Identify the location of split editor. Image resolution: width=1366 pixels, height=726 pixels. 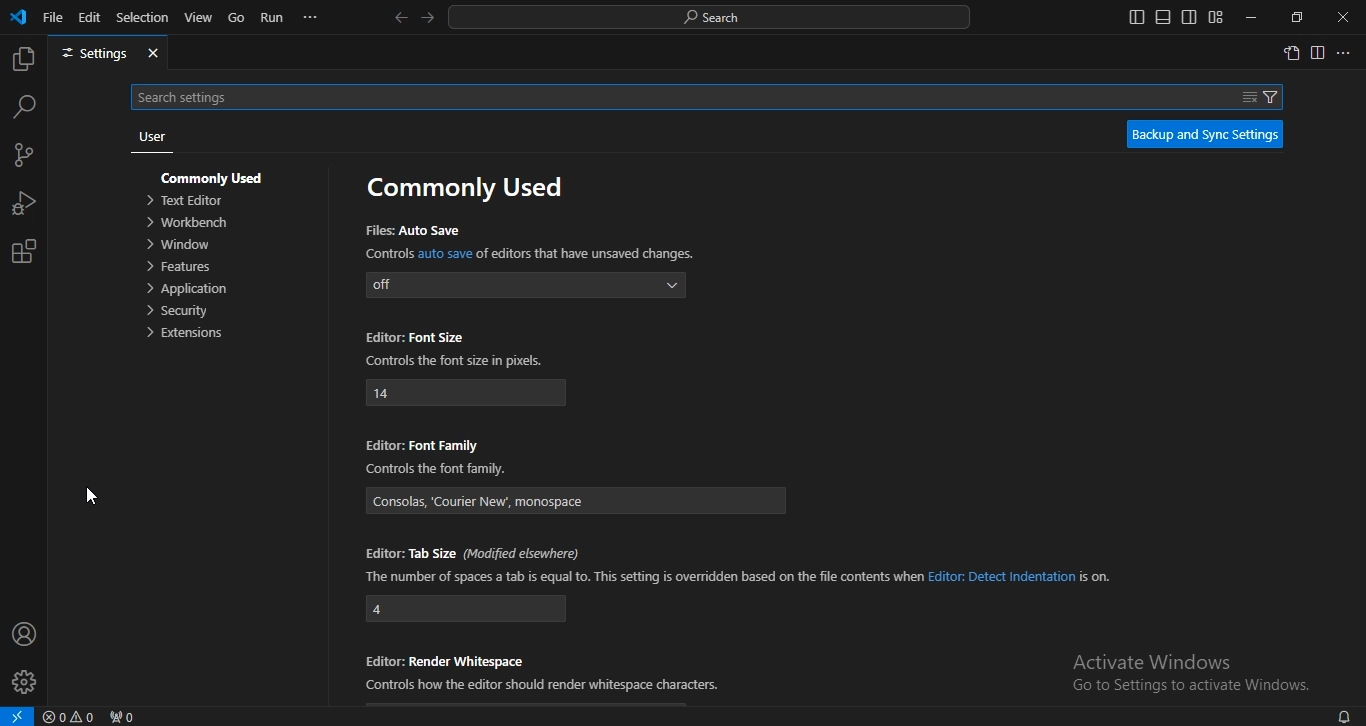
(1319, 54).